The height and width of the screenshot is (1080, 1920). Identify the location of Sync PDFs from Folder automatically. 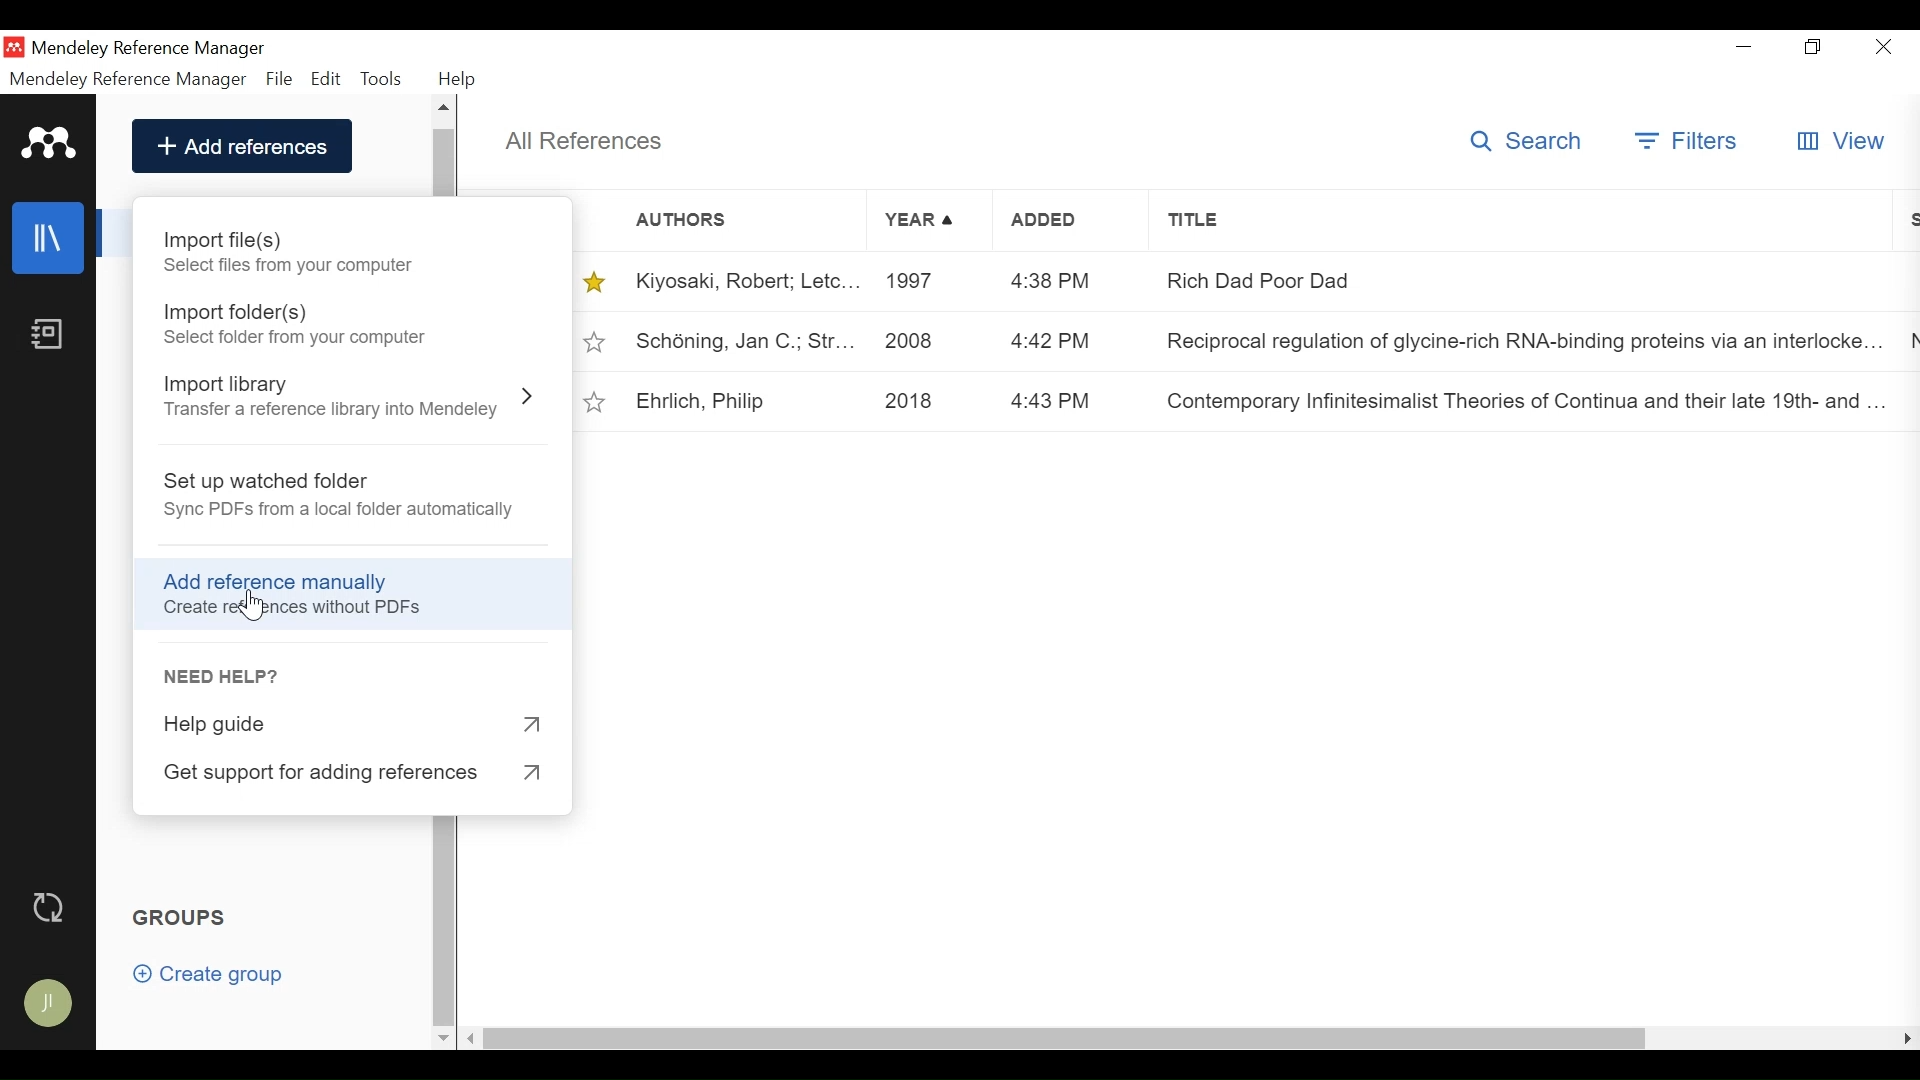
(345, 511).